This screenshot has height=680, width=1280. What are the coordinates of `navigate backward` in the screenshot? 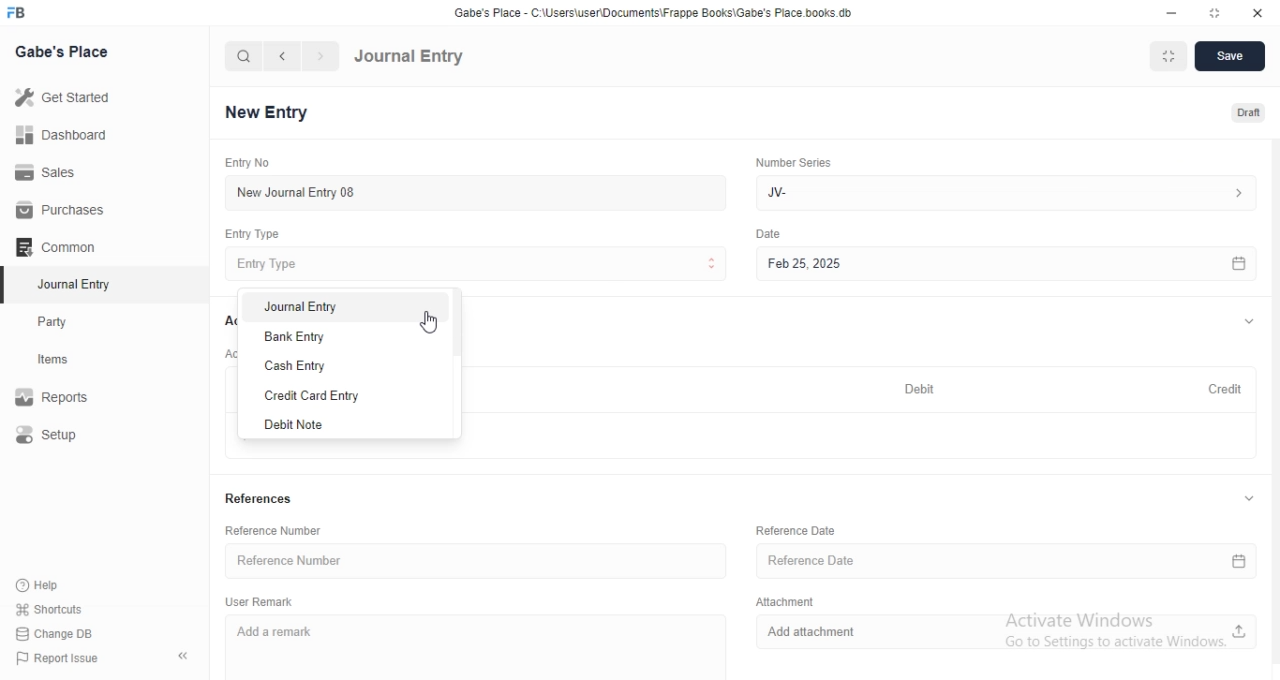 It's located at (285, 56).